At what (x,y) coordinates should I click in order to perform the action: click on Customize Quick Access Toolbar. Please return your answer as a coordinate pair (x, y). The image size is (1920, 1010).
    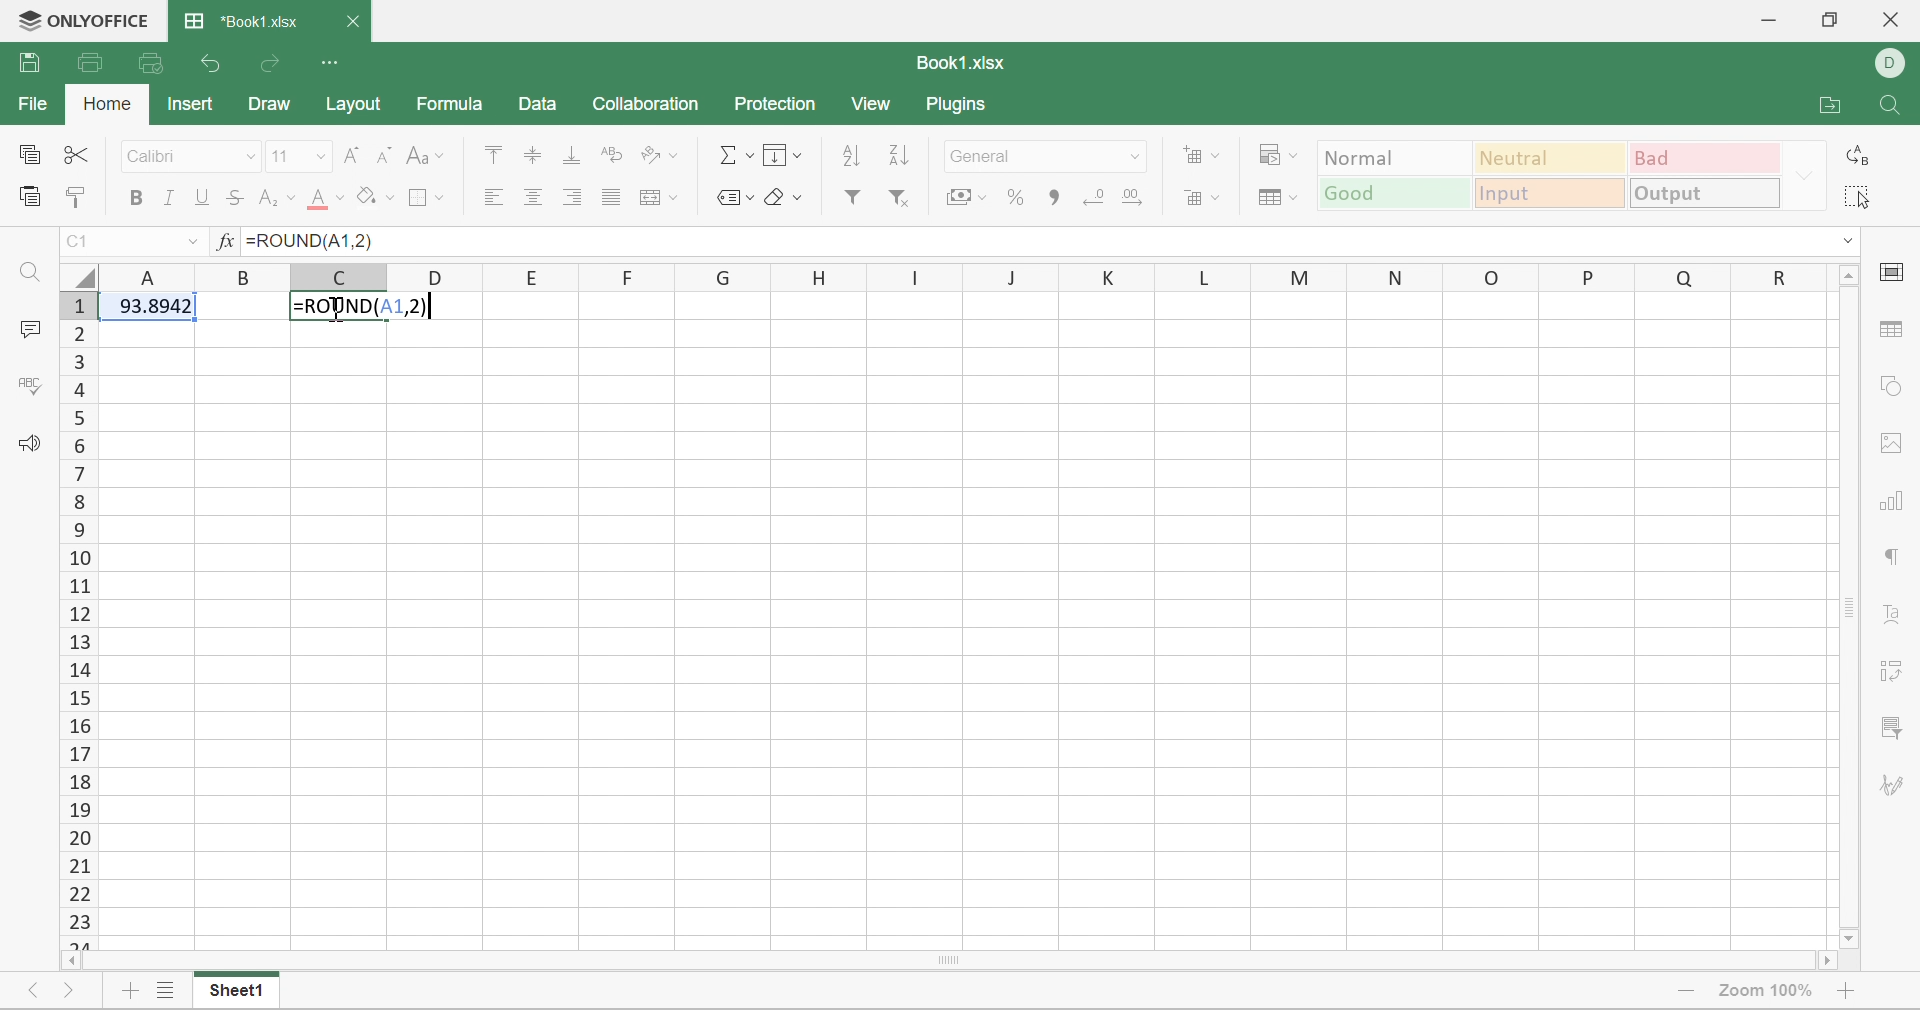
    Looking at the image, I should click on (333, 61).